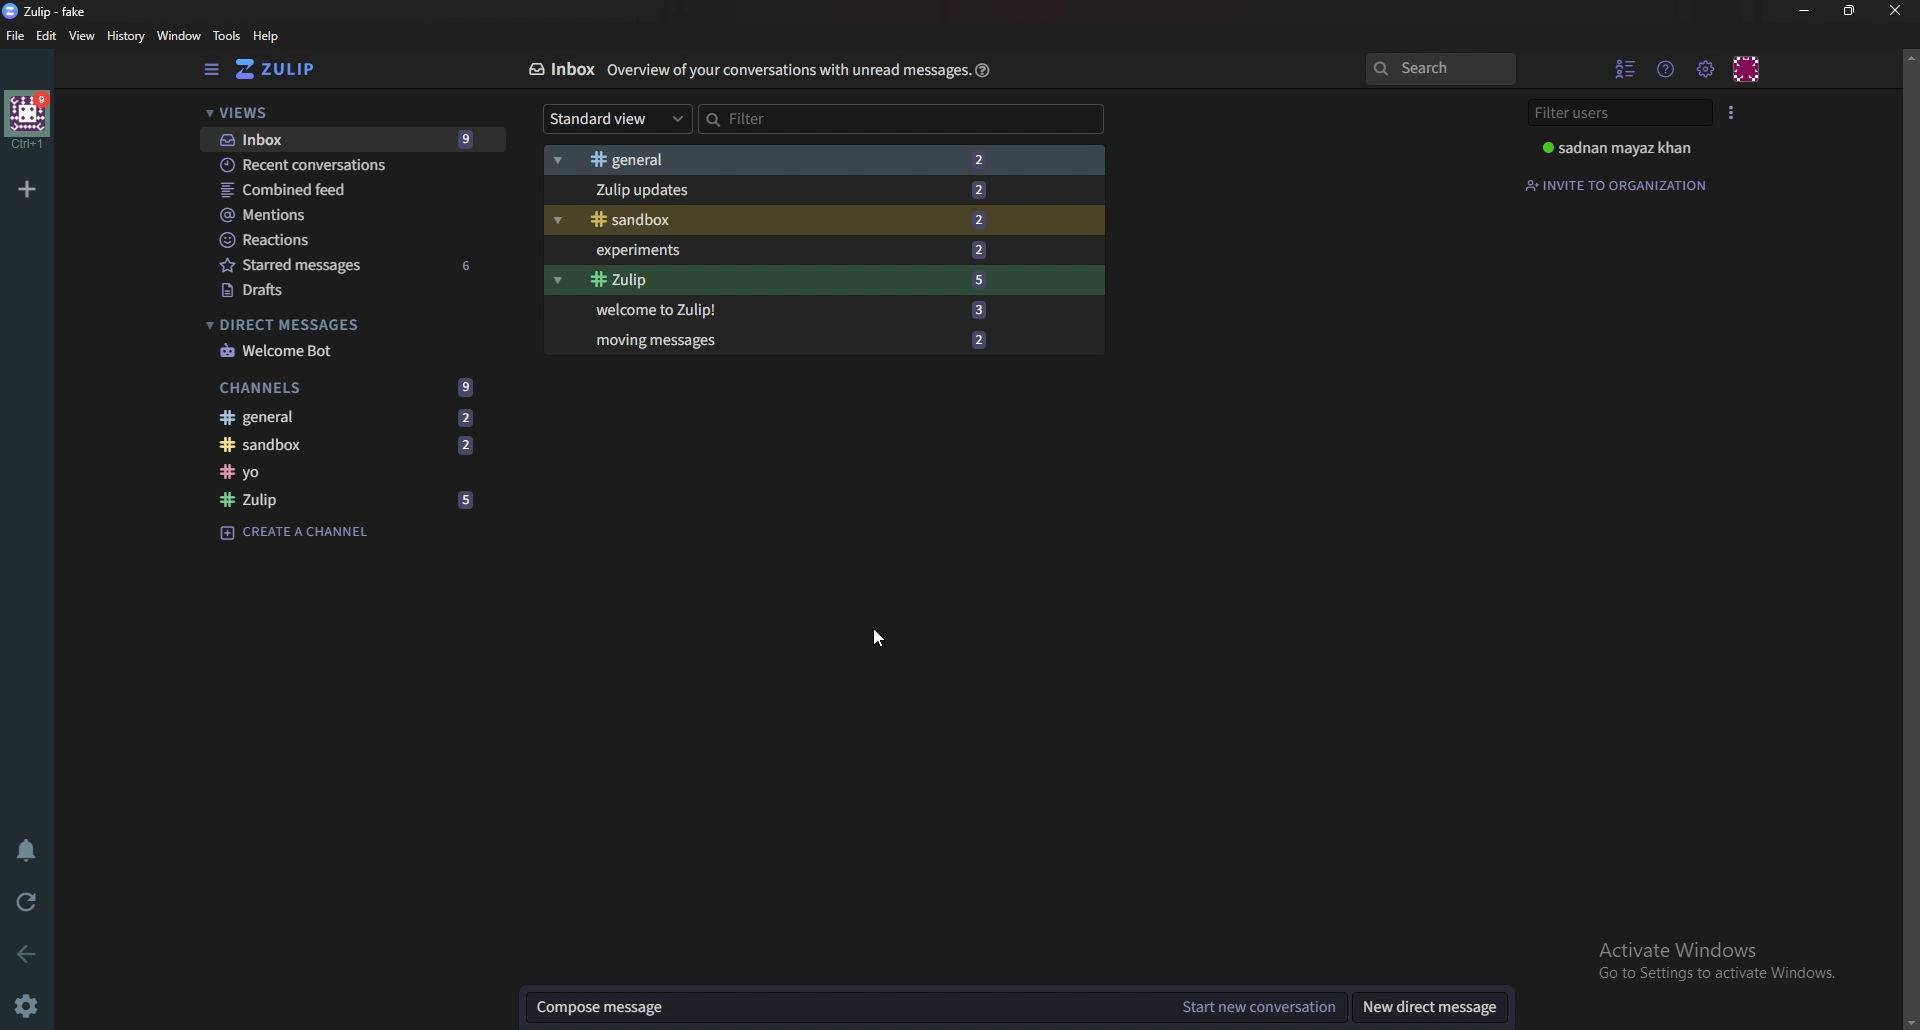  Describe the element at coordinates (339, 164) in the screenshot. I see `Recent conversations` at that location.